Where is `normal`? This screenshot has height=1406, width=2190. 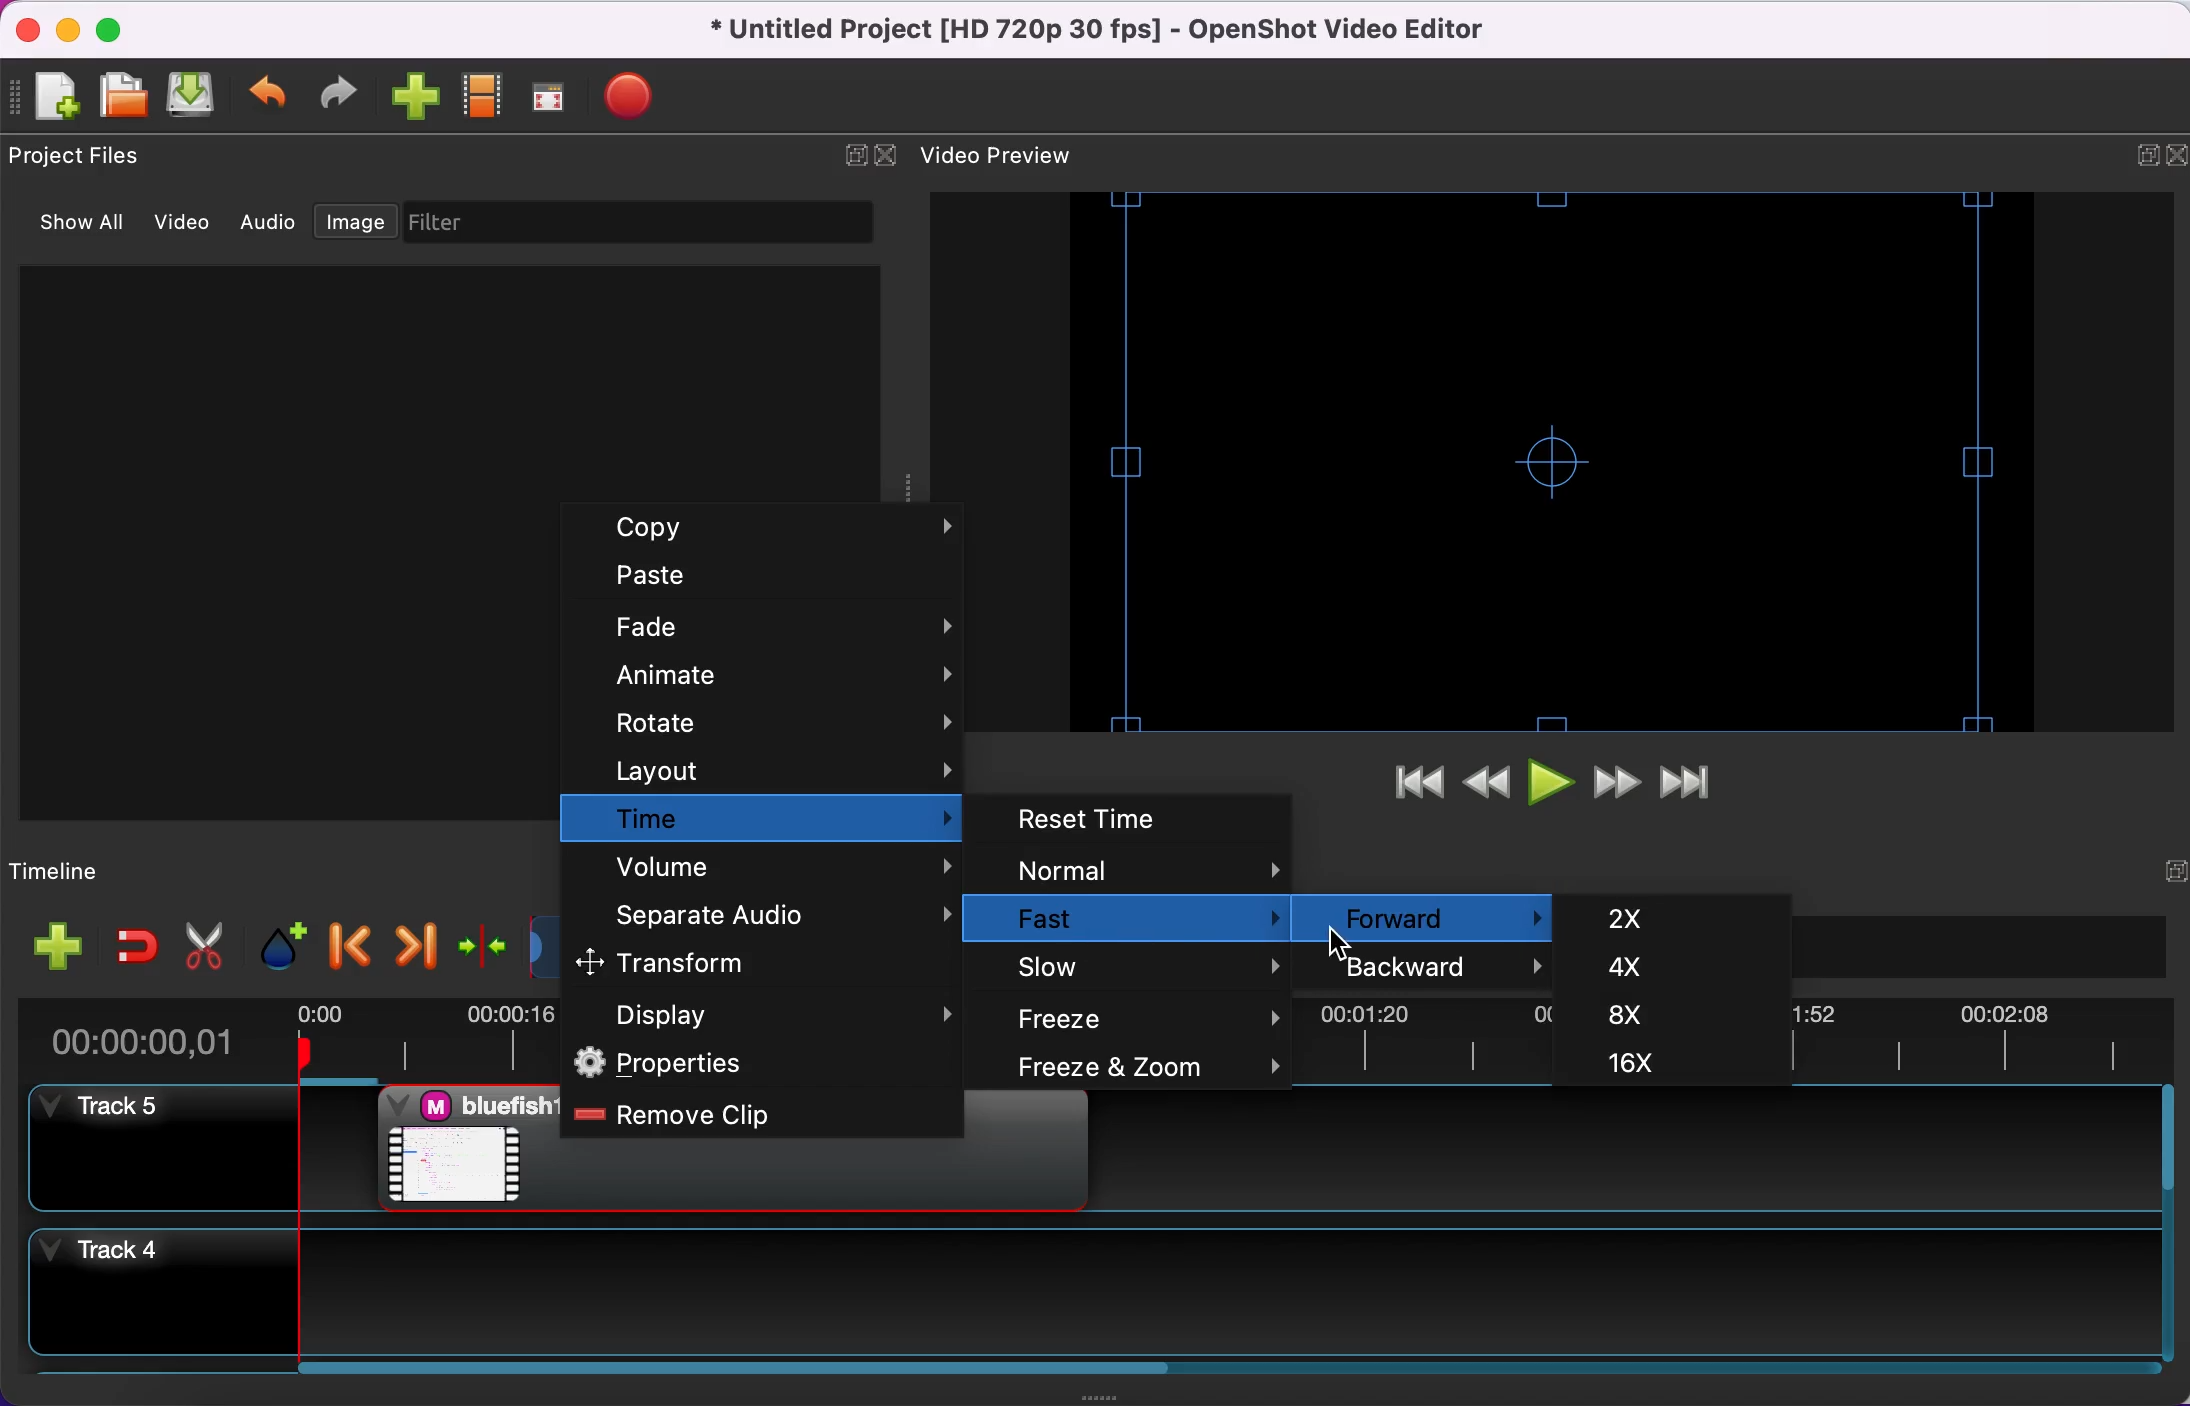 normal is located at coordinates (1147, 871).